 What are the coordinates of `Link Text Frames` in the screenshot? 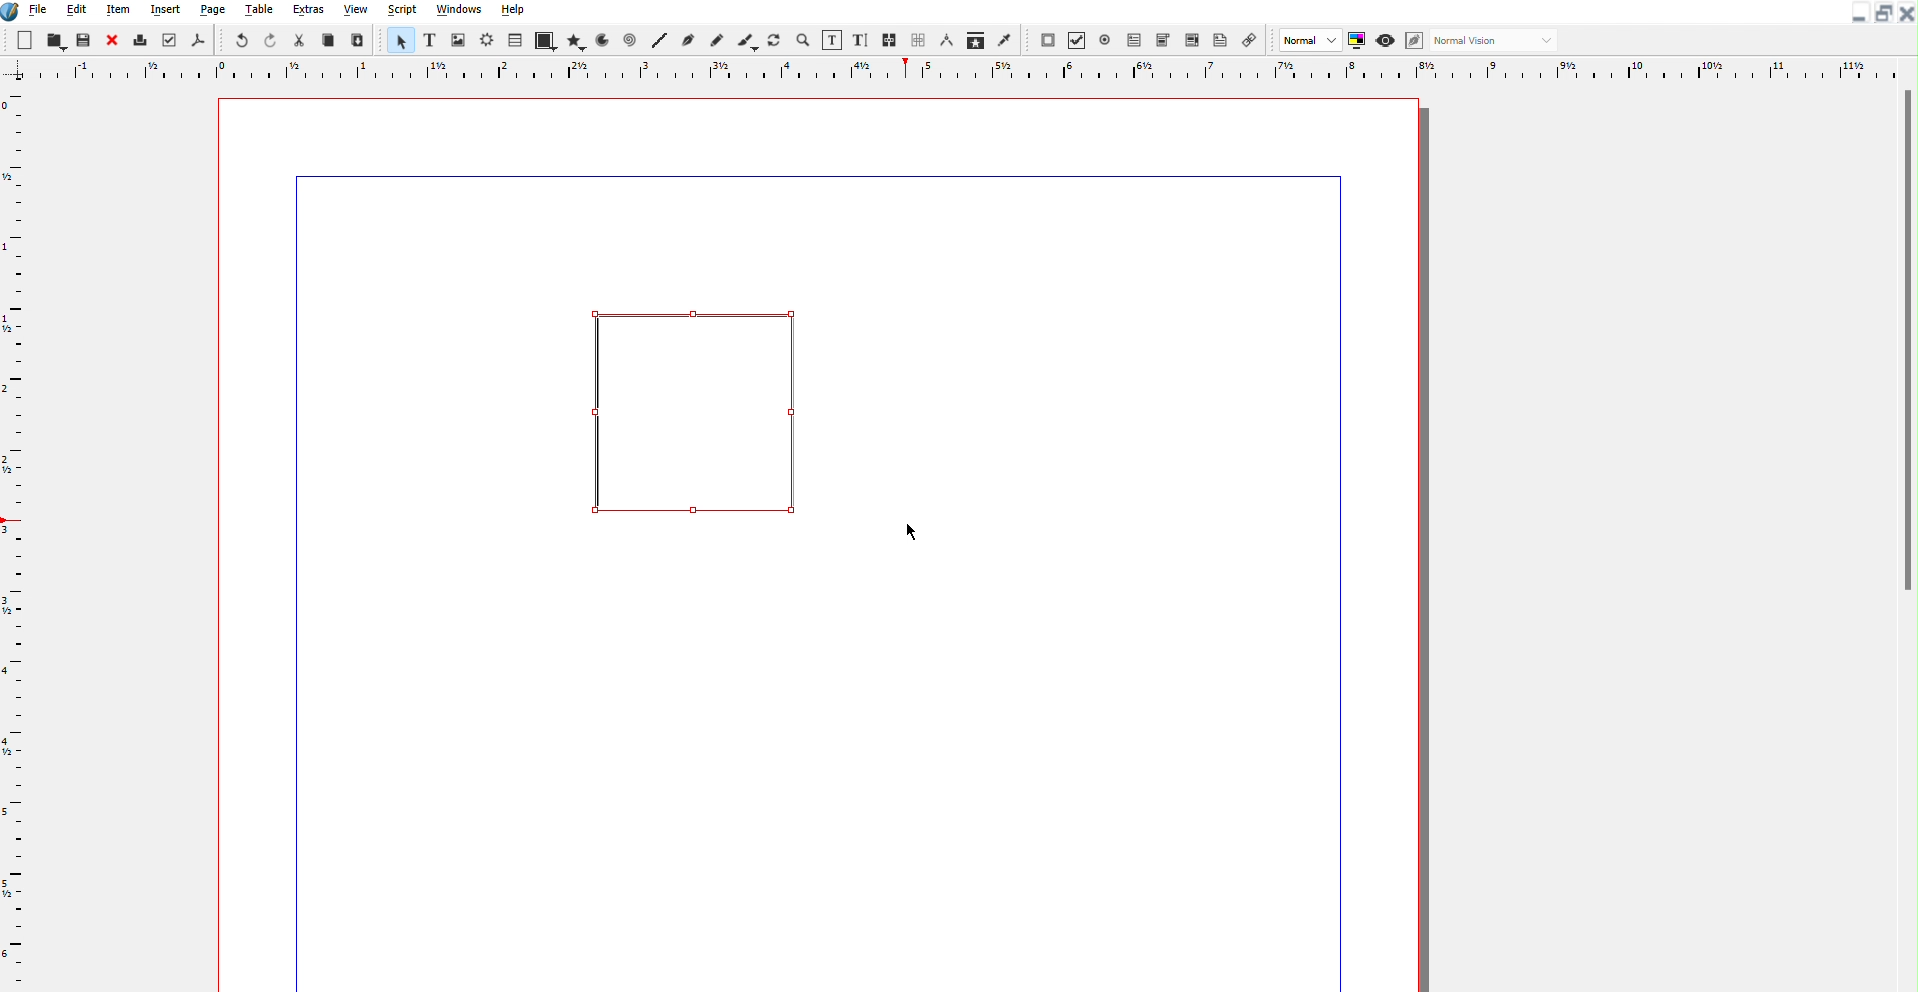 It's located at (905, 39).